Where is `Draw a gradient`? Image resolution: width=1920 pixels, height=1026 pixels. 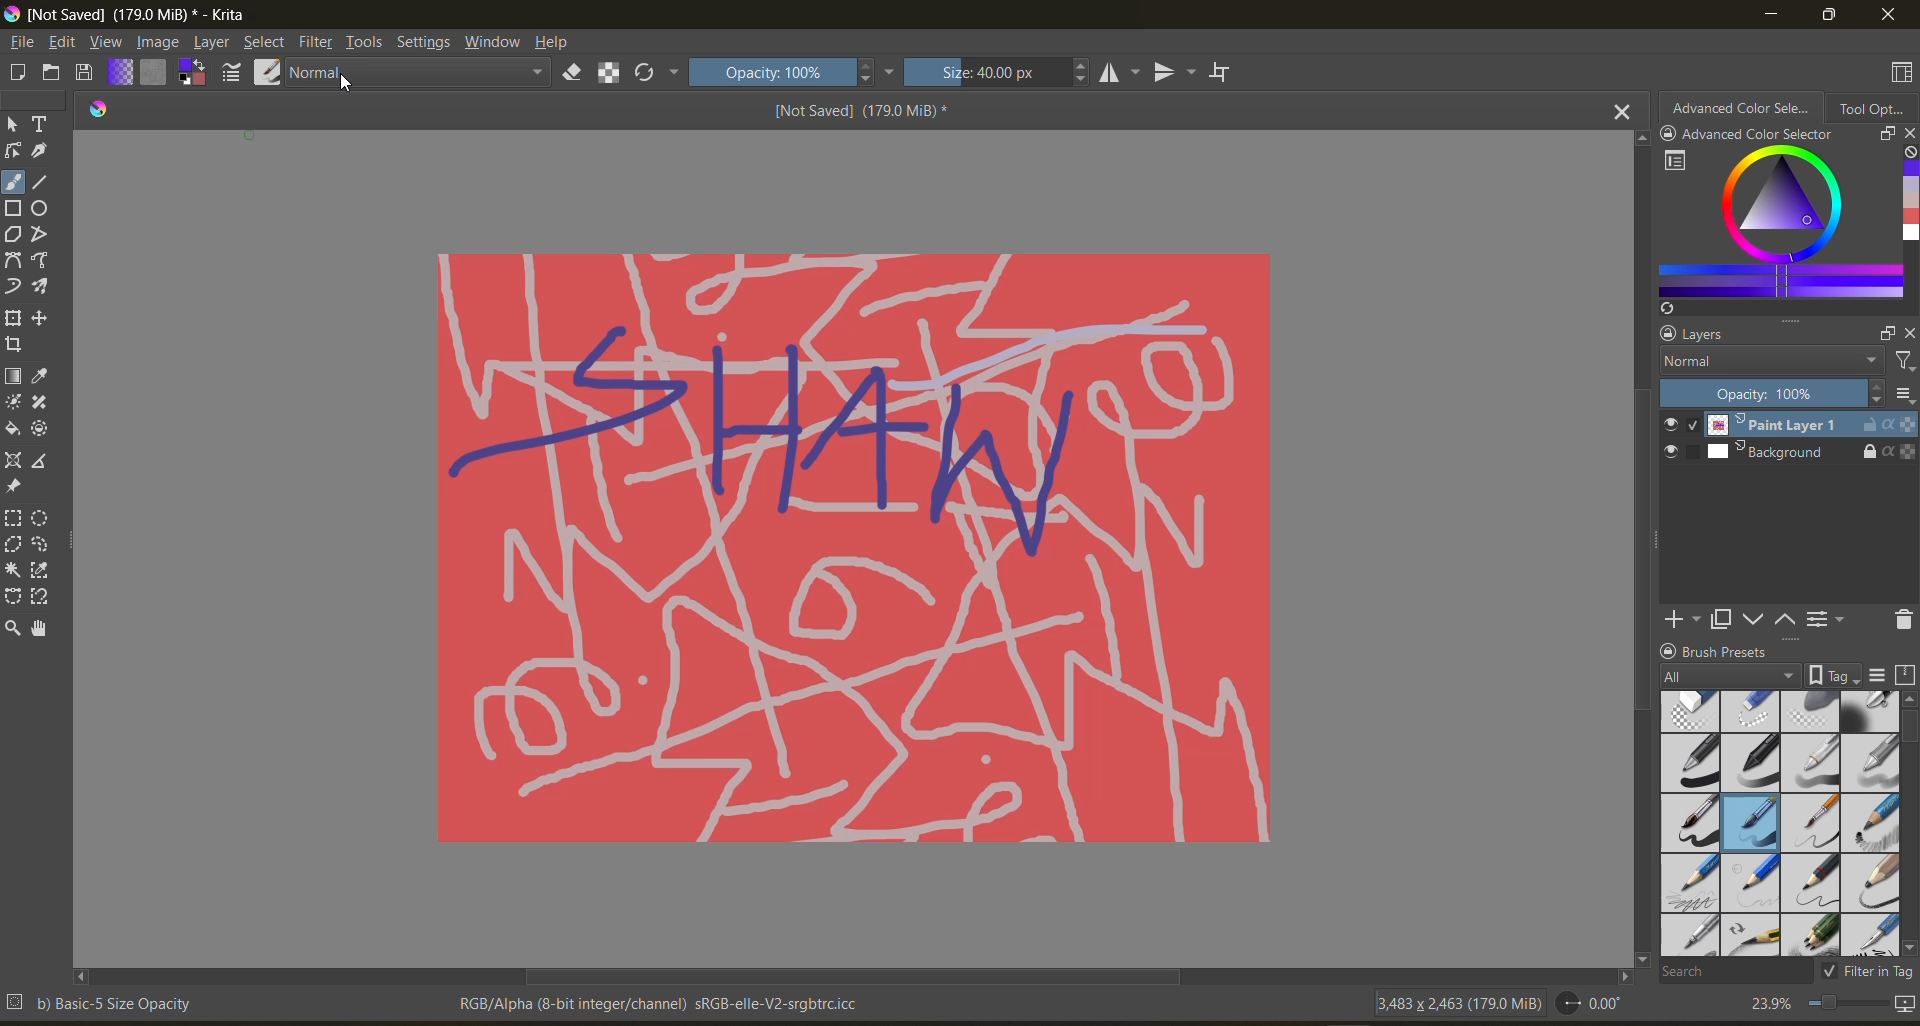
Draw a gradient is located at coordinates (14, 376).